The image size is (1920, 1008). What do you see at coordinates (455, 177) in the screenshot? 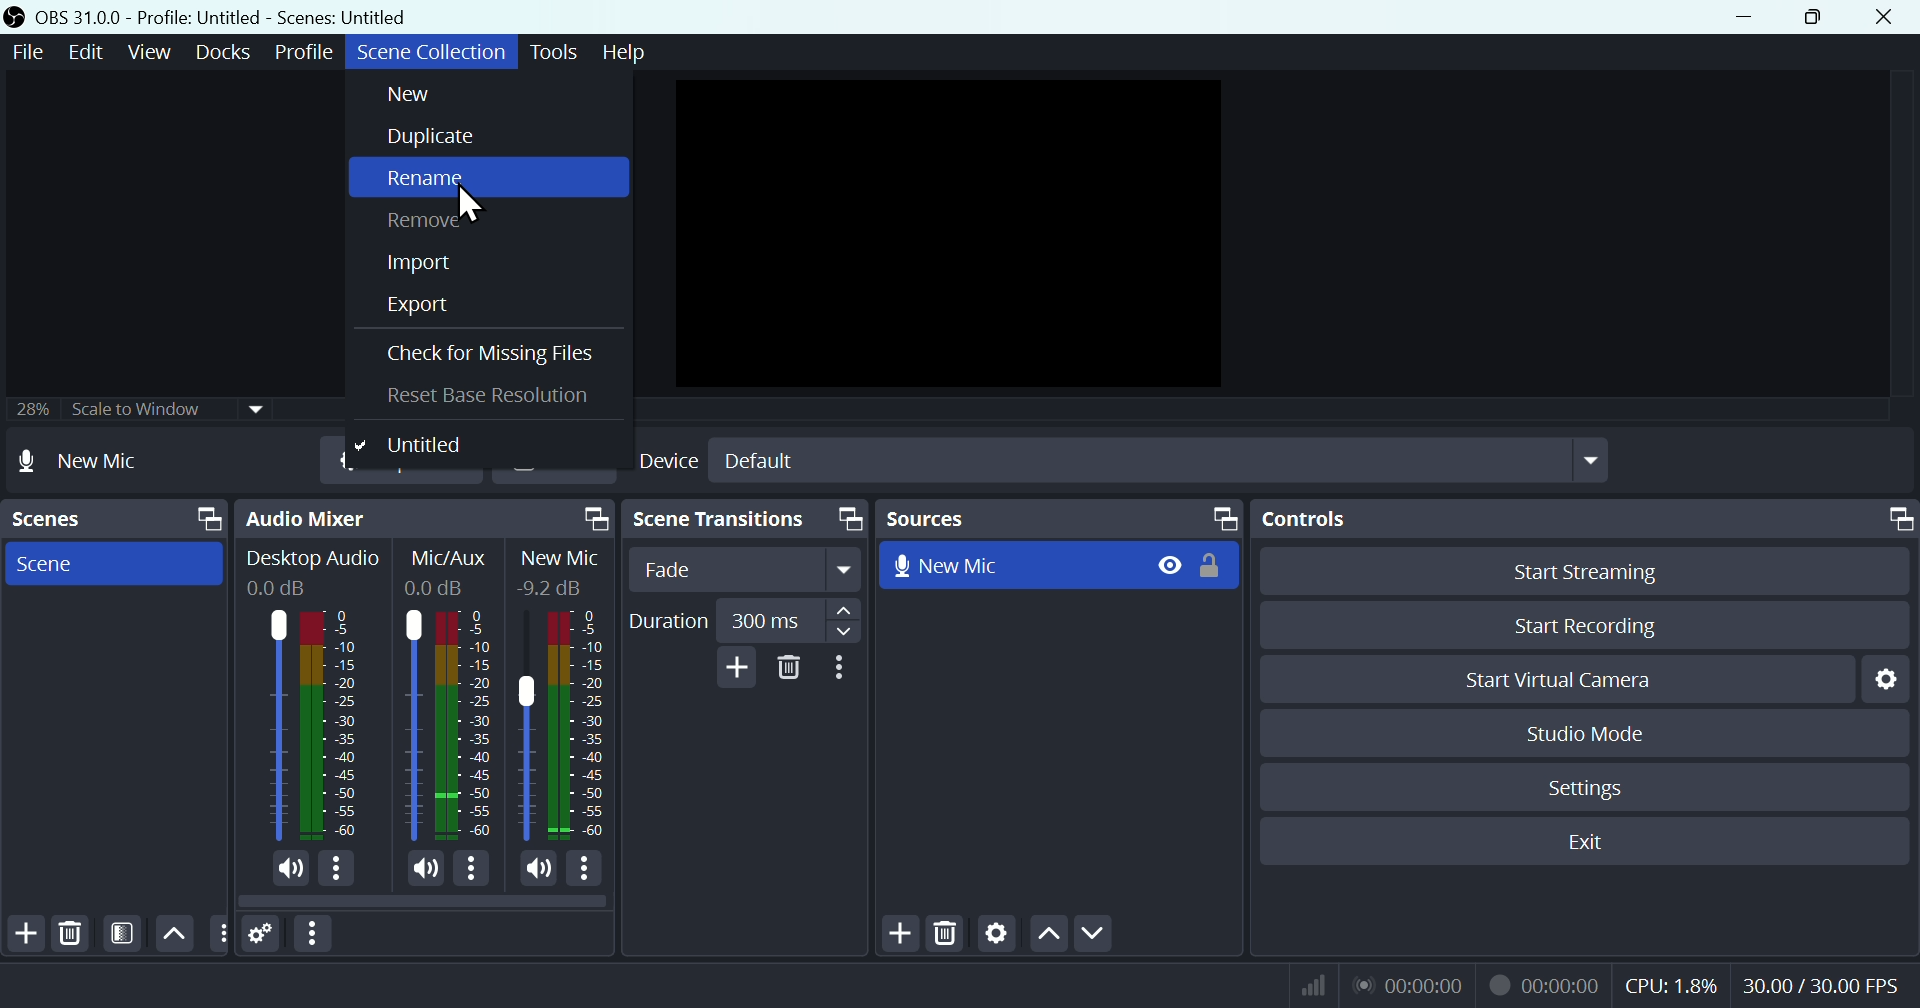
I see `rename` at bounding box center [455, 177].